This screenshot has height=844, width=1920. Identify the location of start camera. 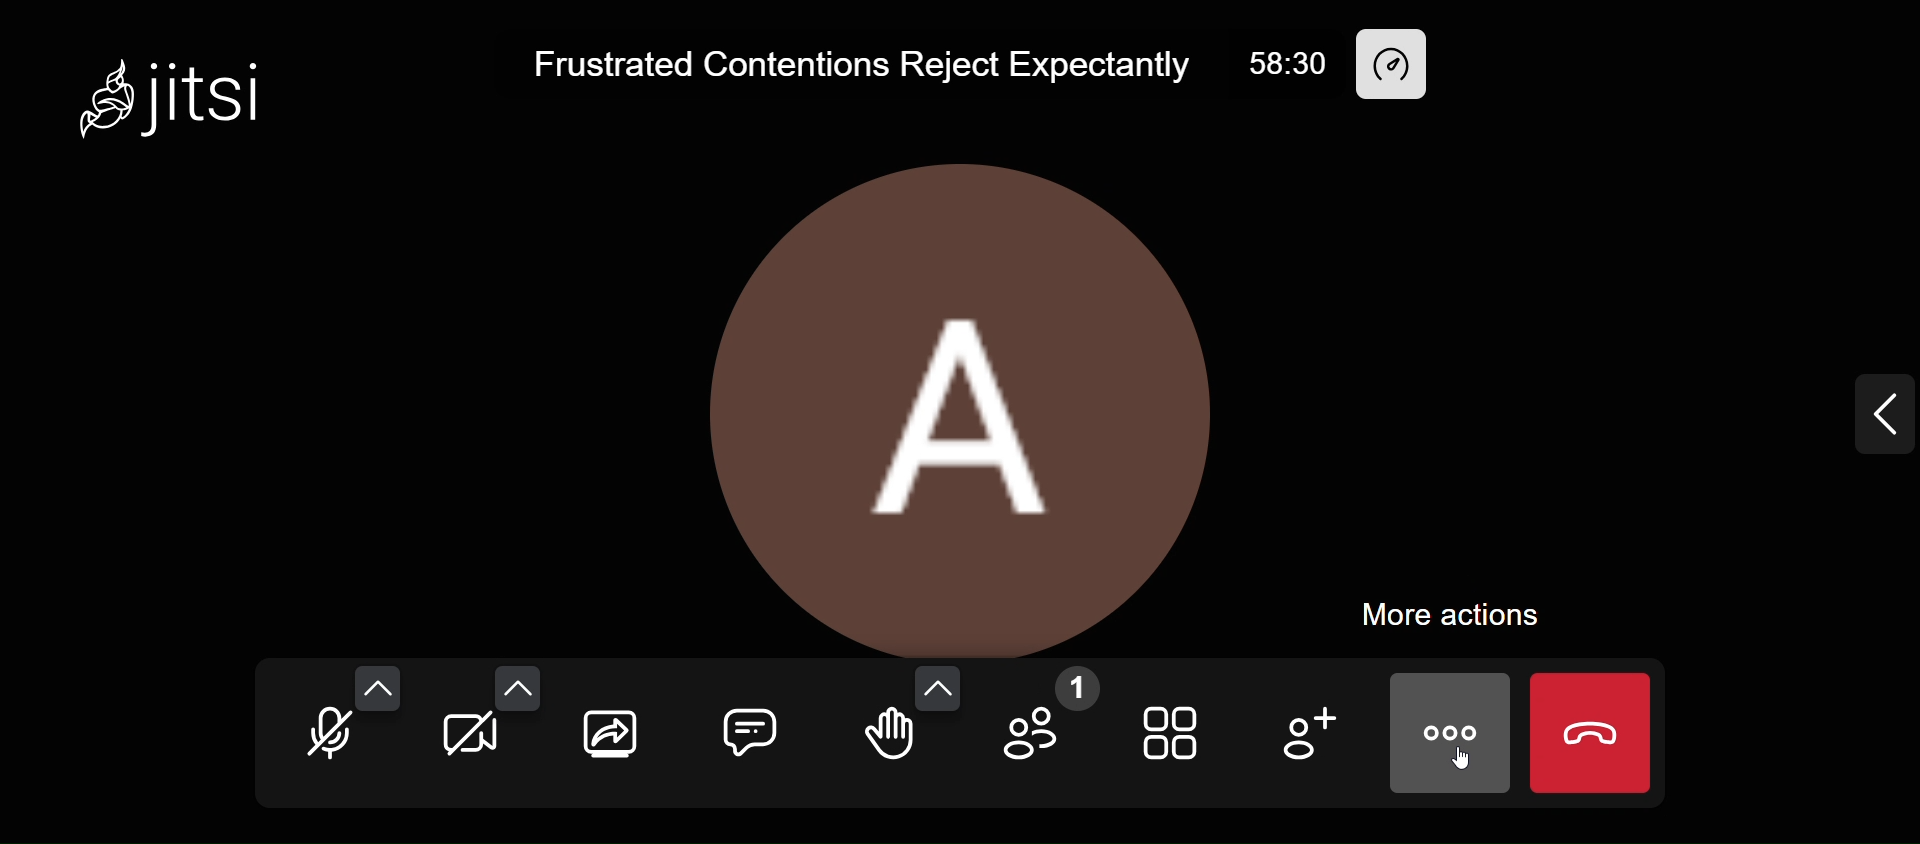
(466, 742).